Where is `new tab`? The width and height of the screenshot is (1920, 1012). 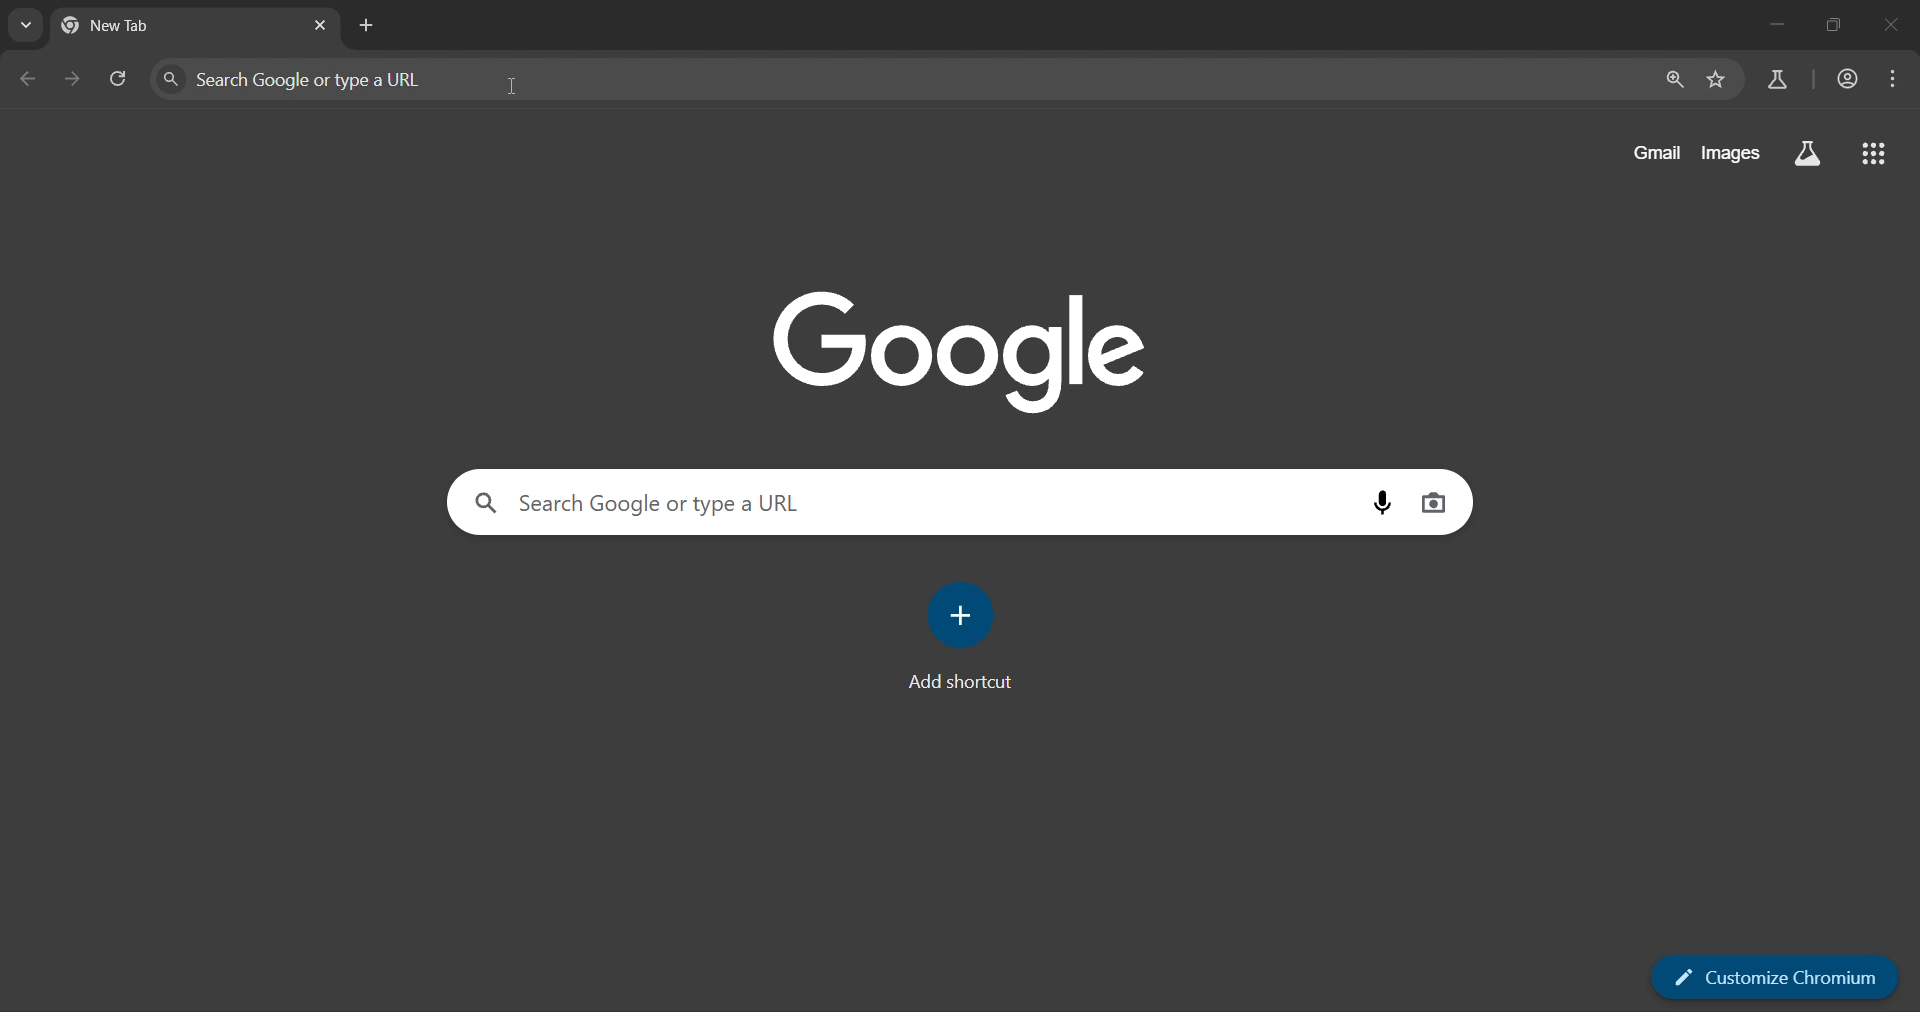
new tab is located at coordinates (367, 27).